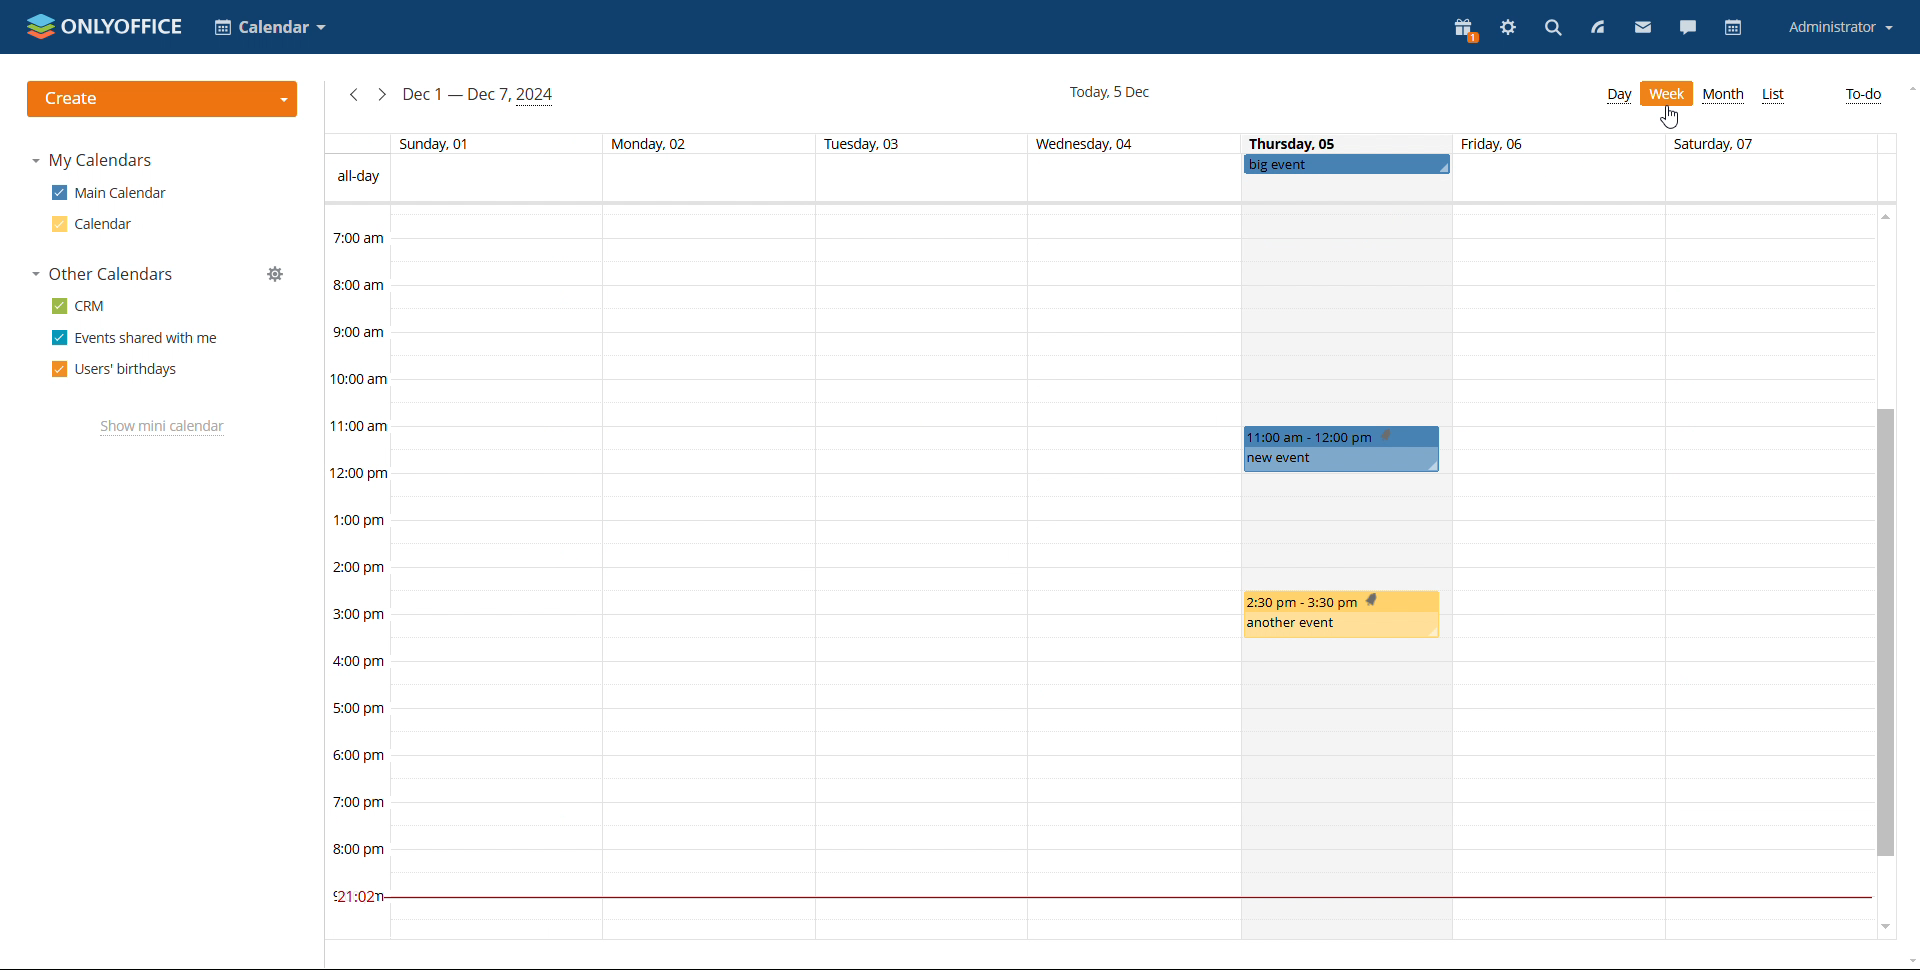 This screenshot has height=970, width=1920. I want to click on all-day events in a week, so click(1132, 188).